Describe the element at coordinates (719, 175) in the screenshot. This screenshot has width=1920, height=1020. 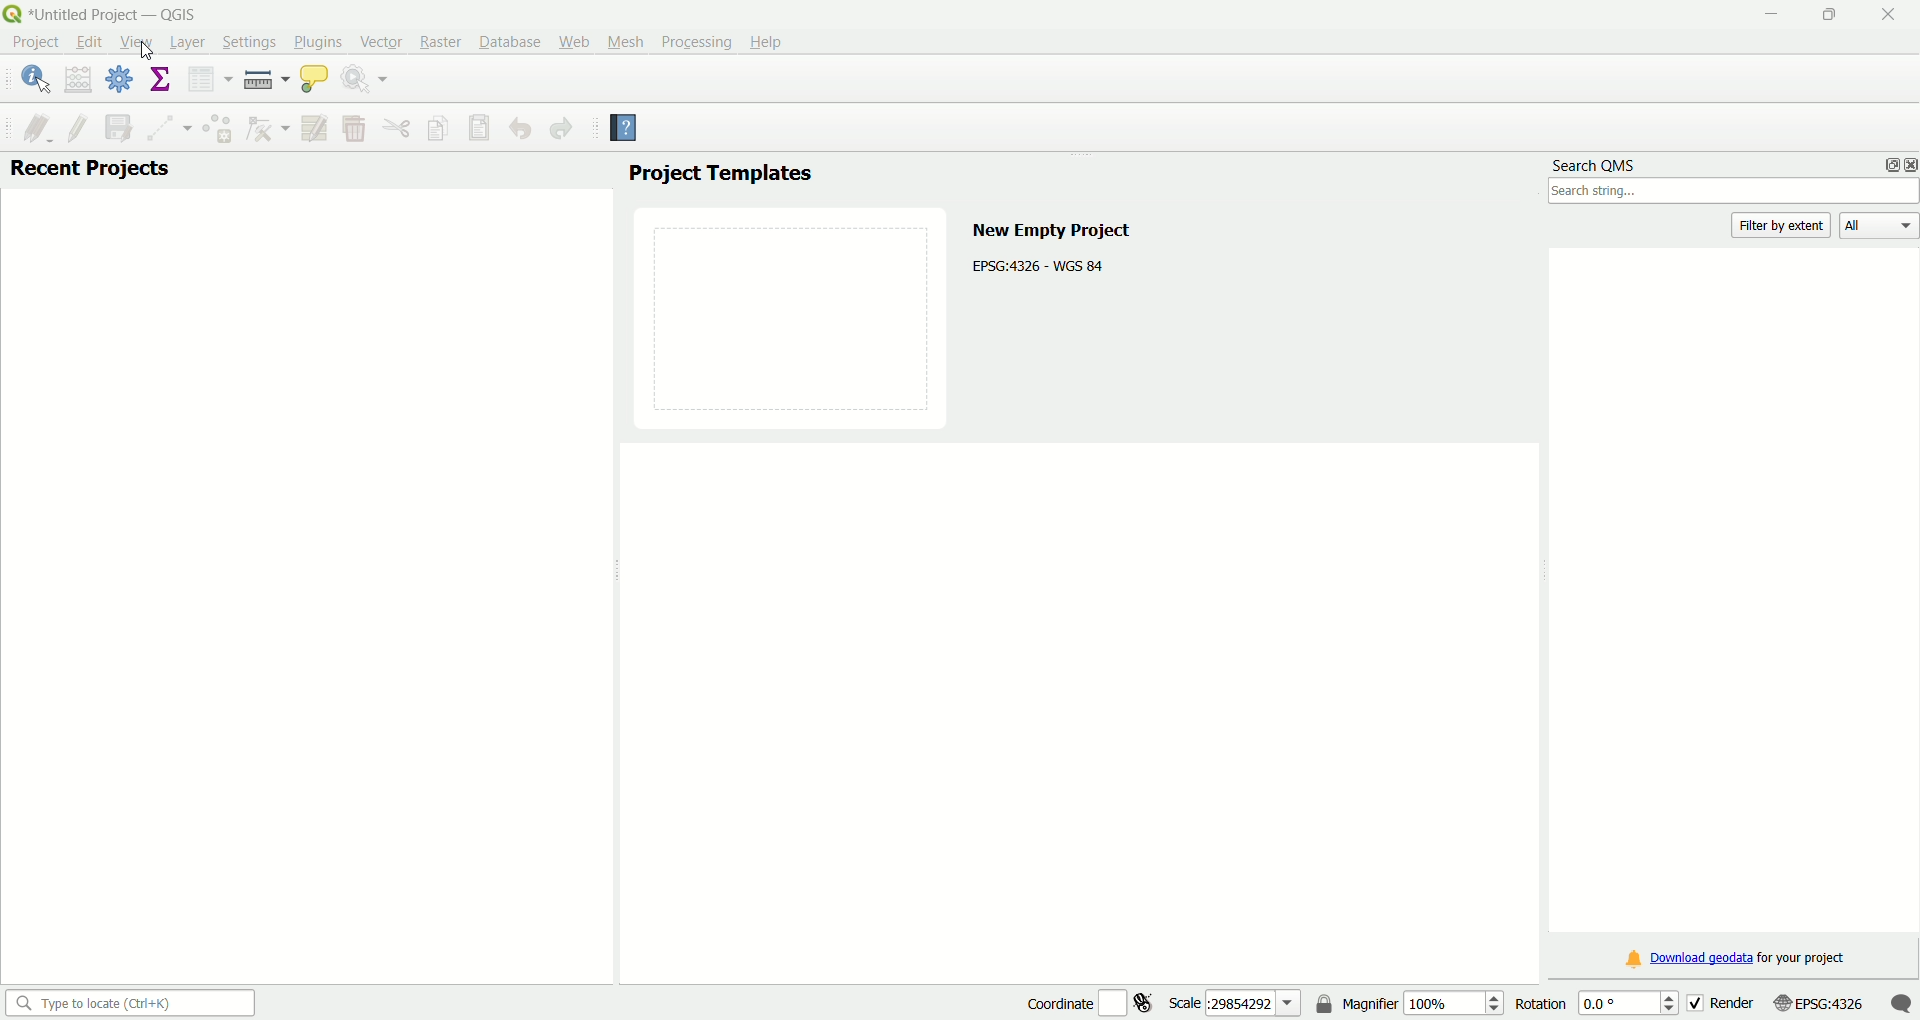
I see `project templates` at that location.